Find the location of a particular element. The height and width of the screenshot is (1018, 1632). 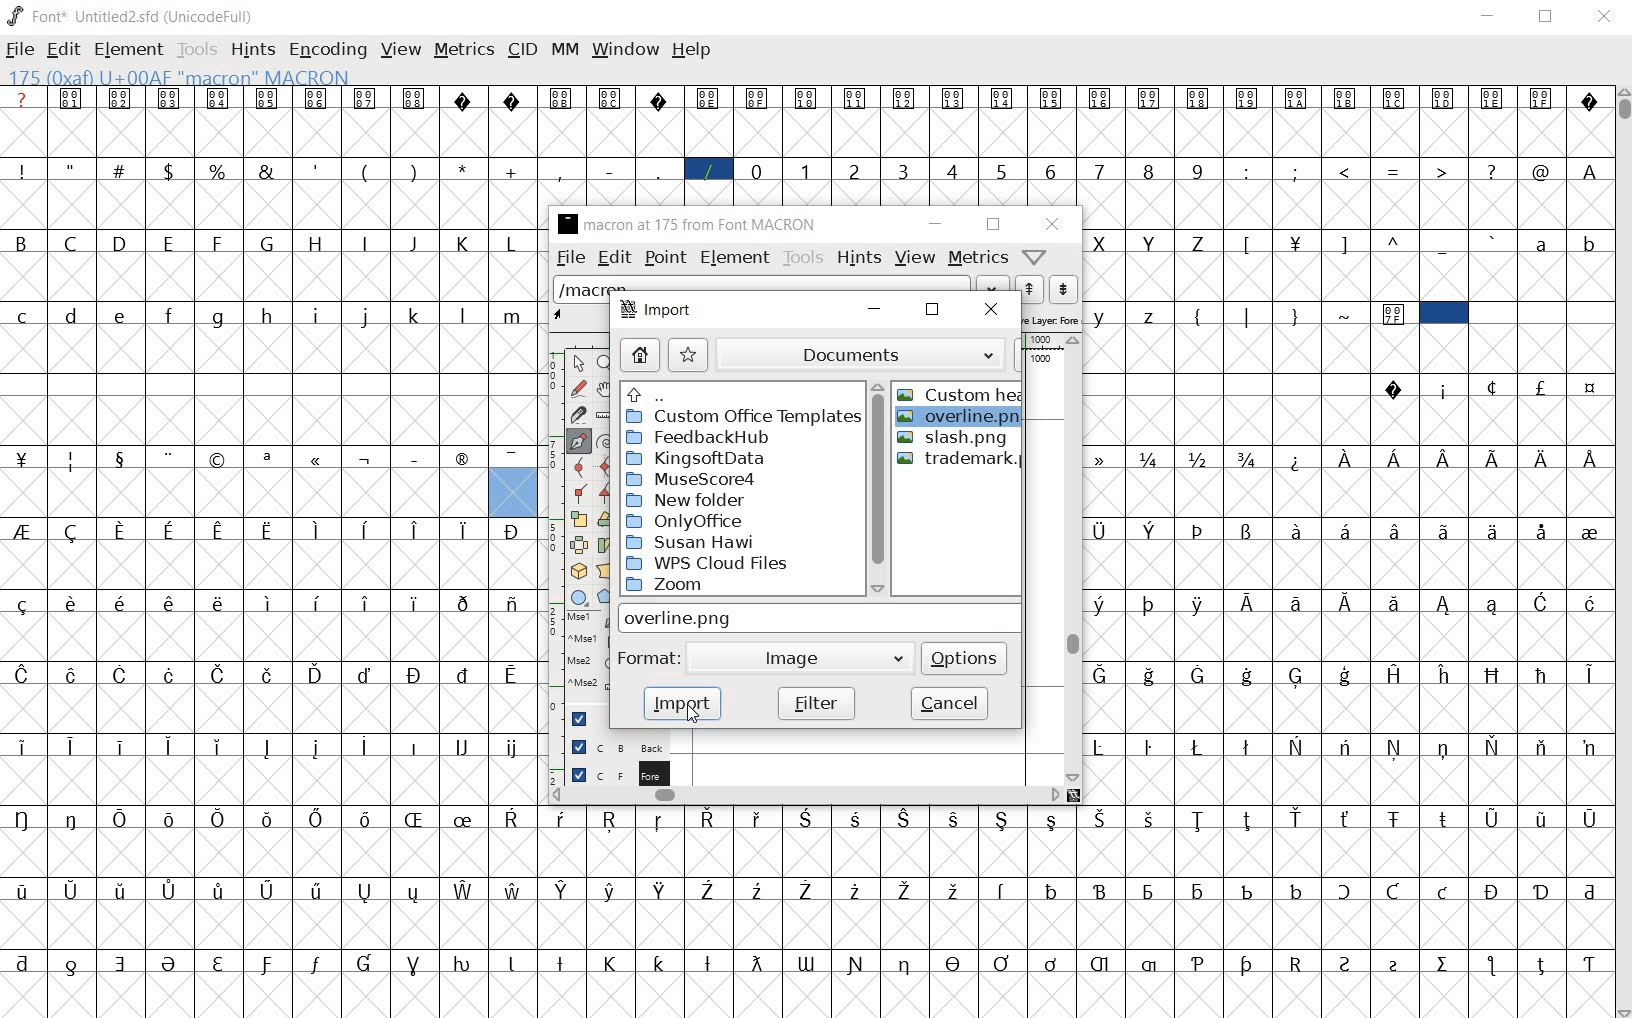

Symbol is located at coordinates (1442, 890).